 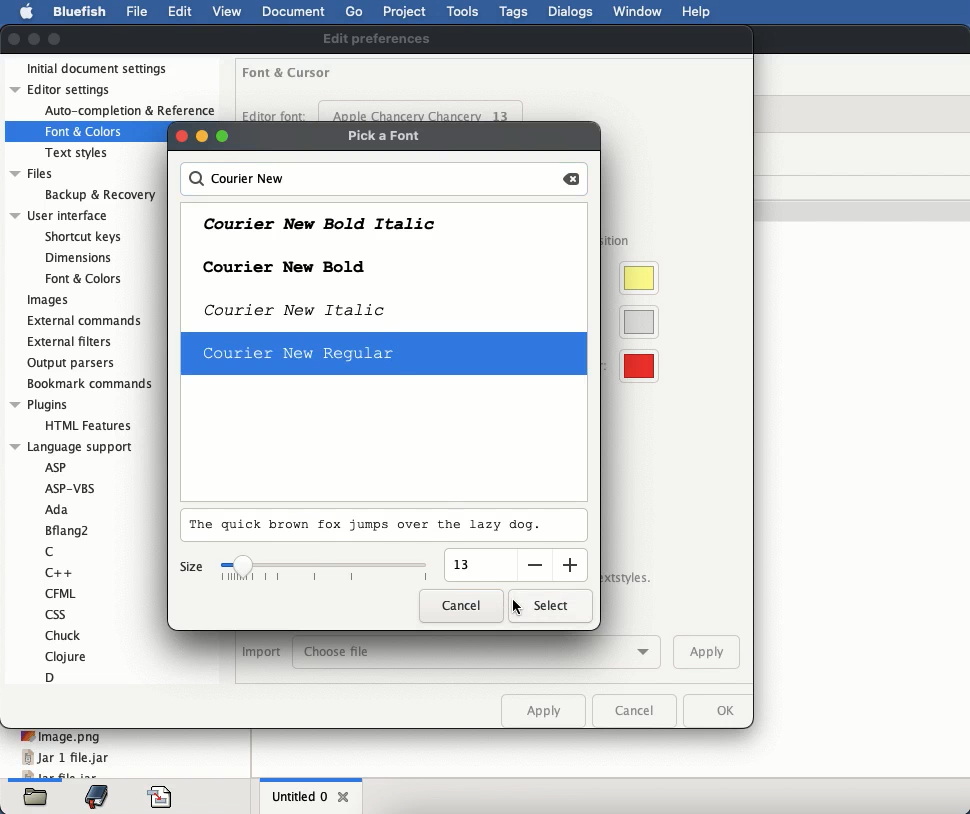 I want to click on files, so click(x=36, y=797).